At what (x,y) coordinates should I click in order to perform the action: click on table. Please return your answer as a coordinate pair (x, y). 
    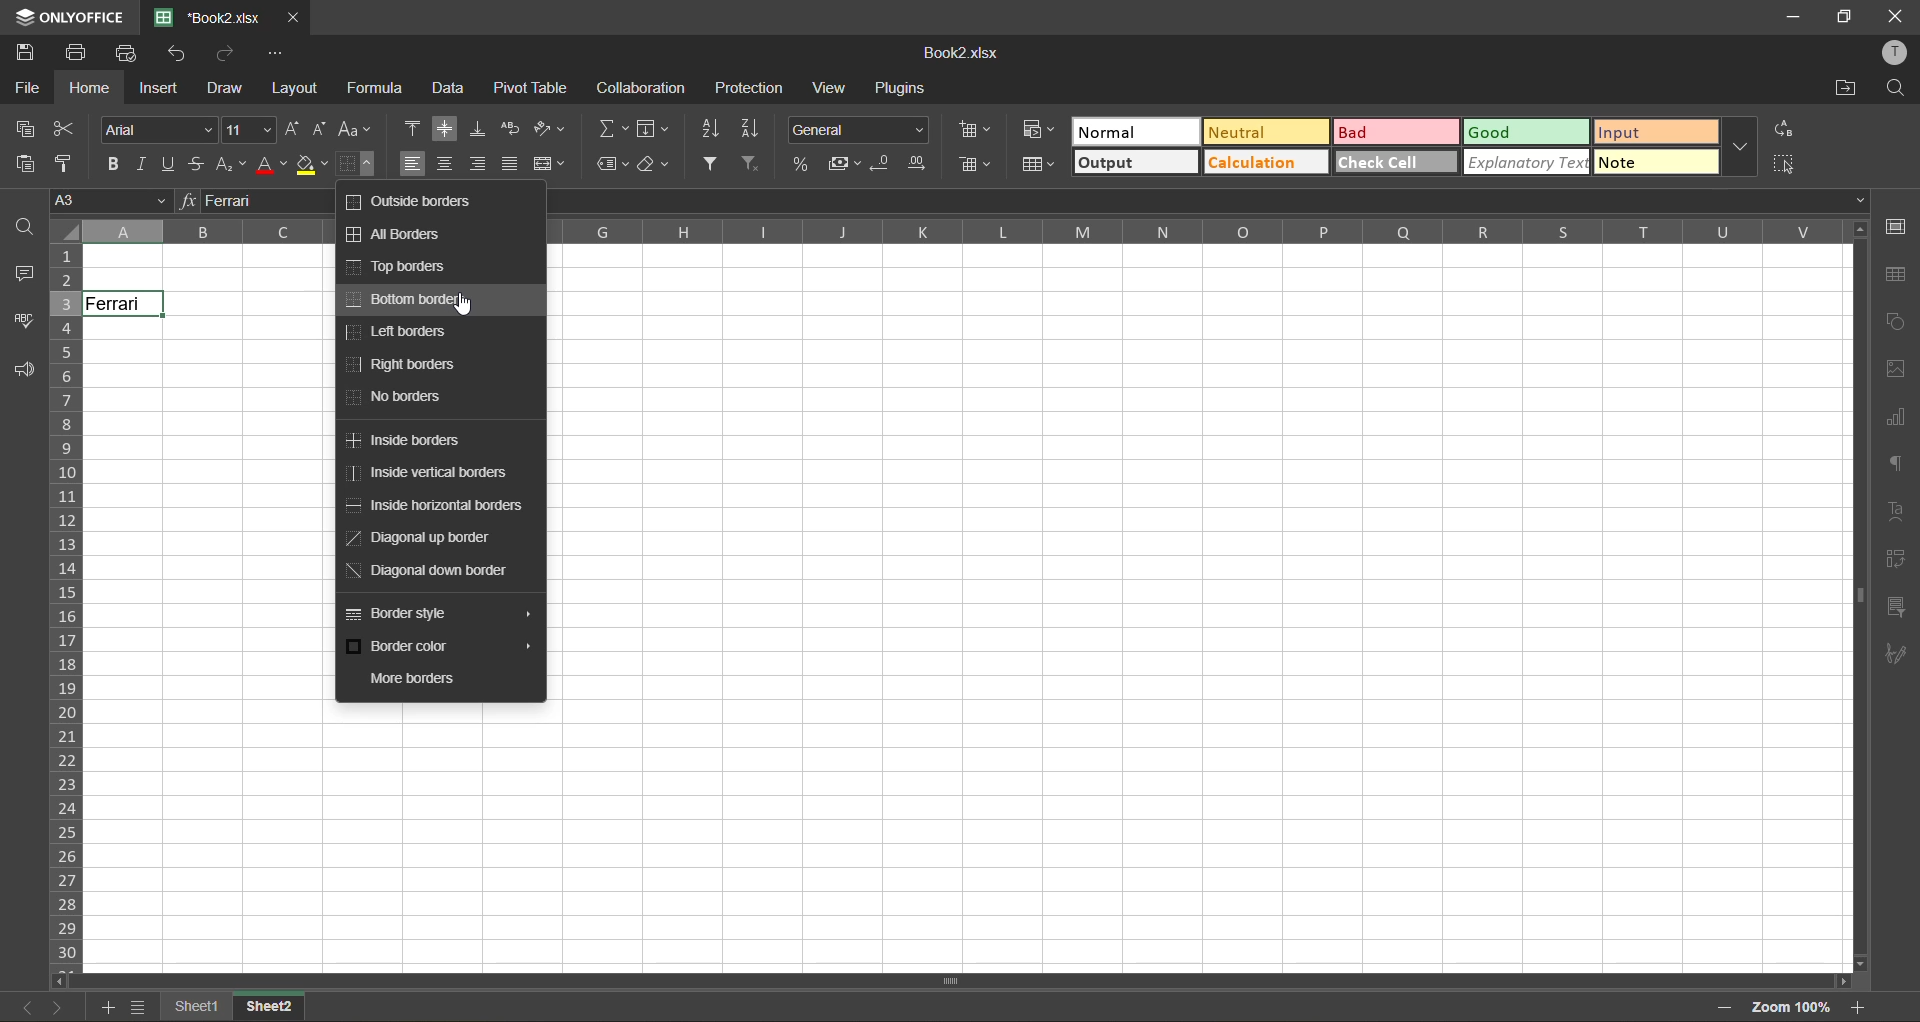
    Looking at the image, I should click on (1897, 274).